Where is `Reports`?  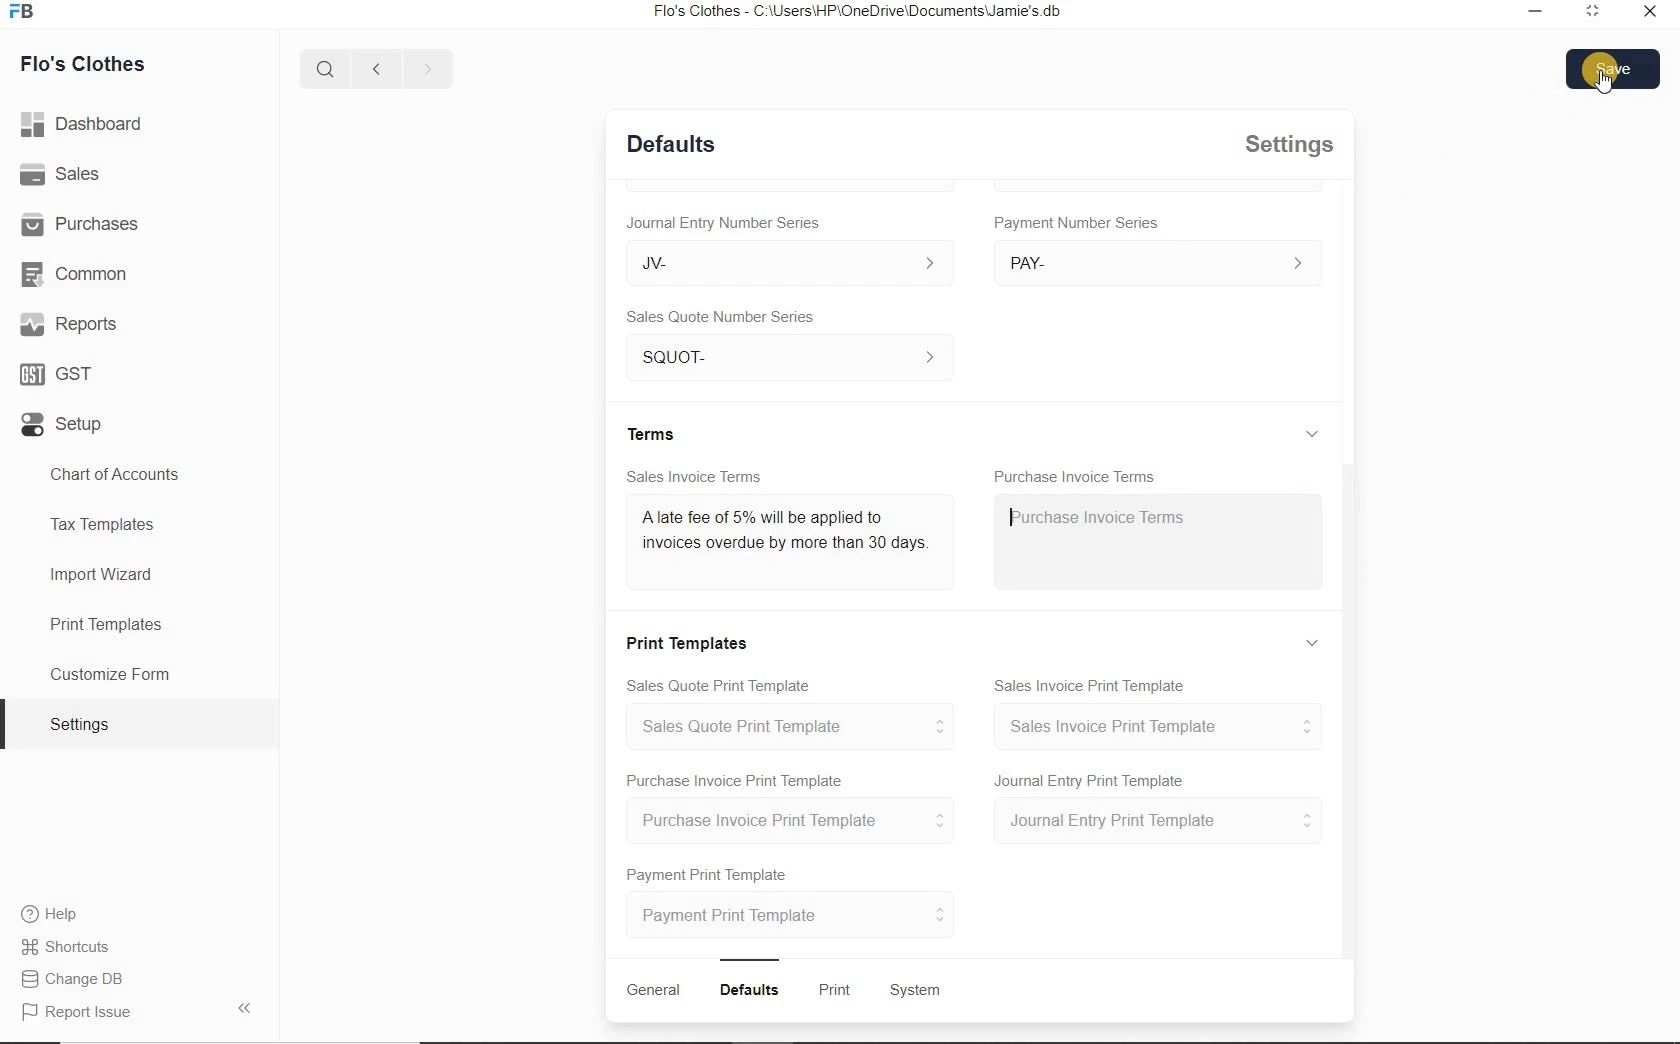 Reports is located at coordinates (69, 326).